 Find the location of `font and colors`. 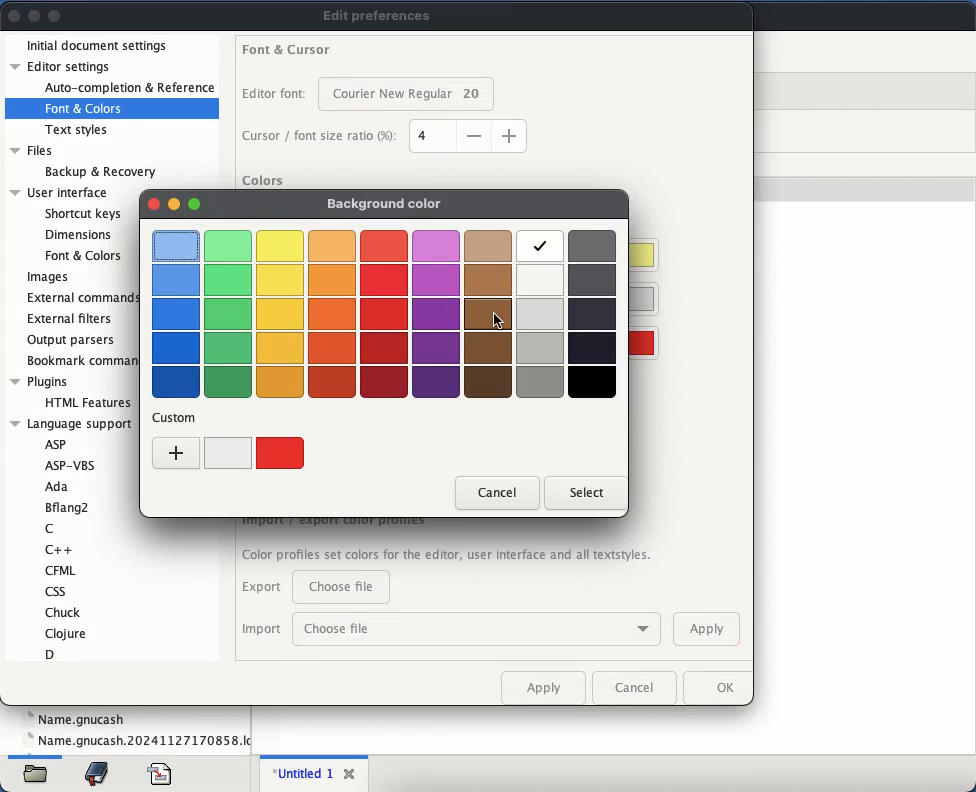

font and colors is located at coordinates (85, 110).